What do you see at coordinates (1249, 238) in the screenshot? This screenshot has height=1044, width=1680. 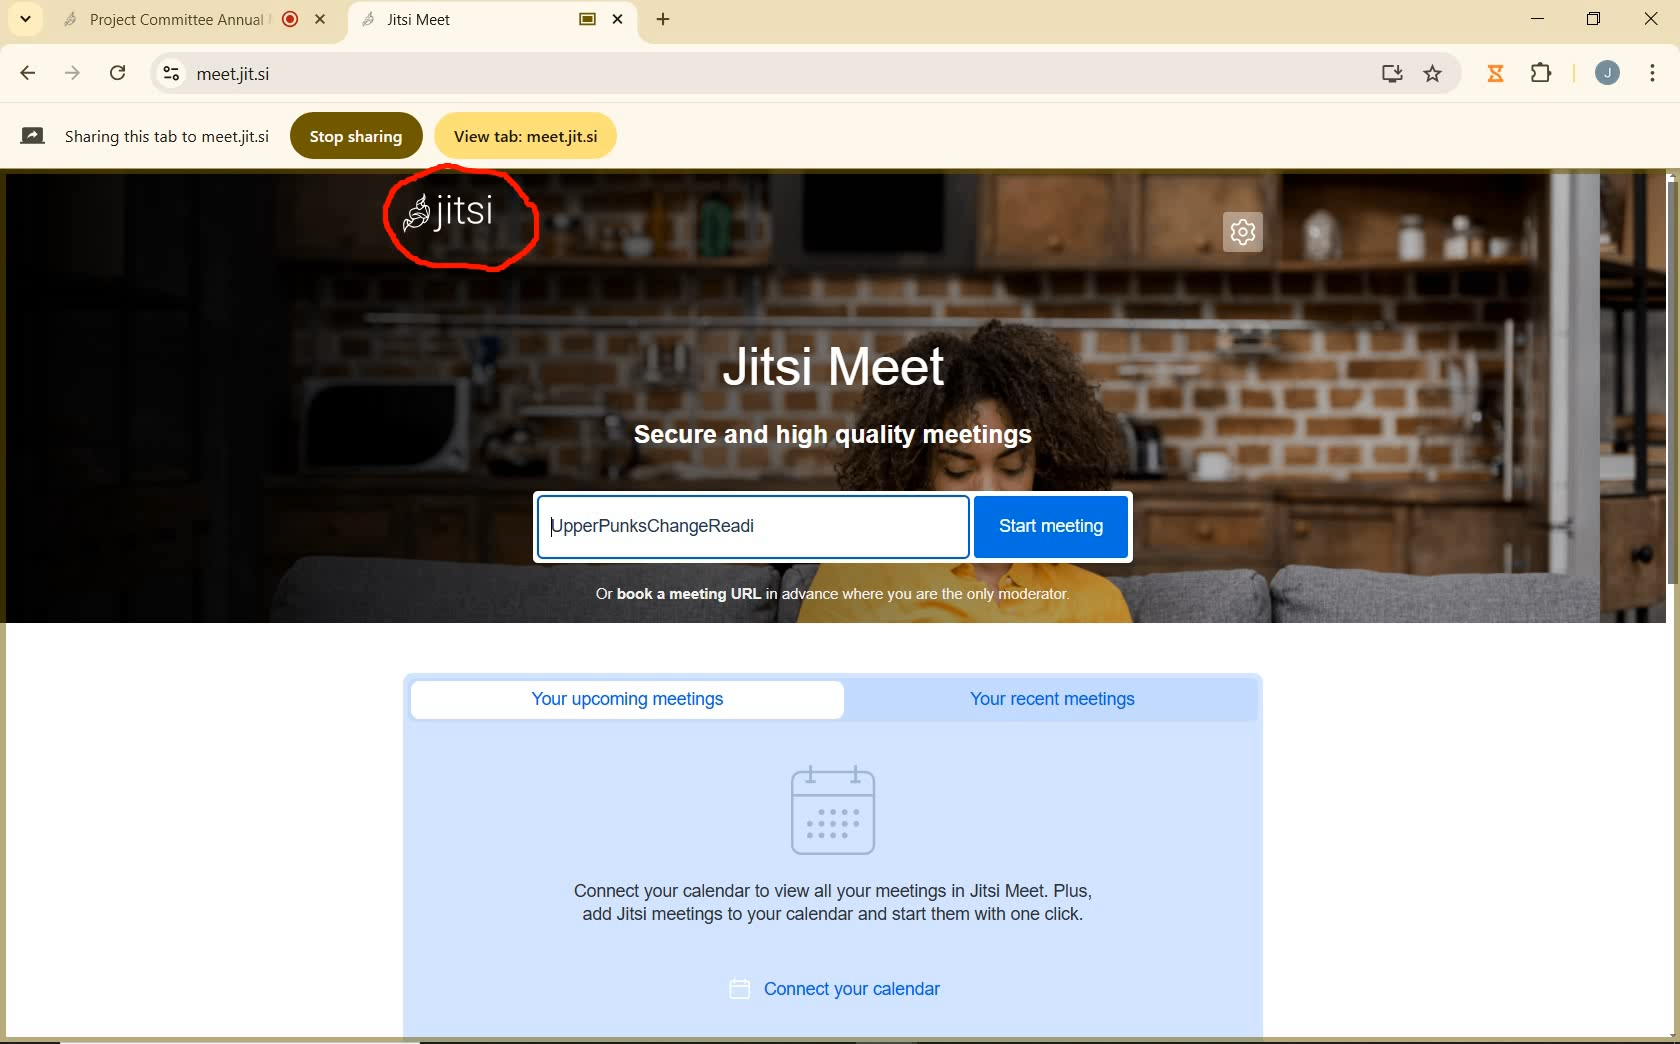 I see `SETTINGS` at bounding box center [1249, 238].